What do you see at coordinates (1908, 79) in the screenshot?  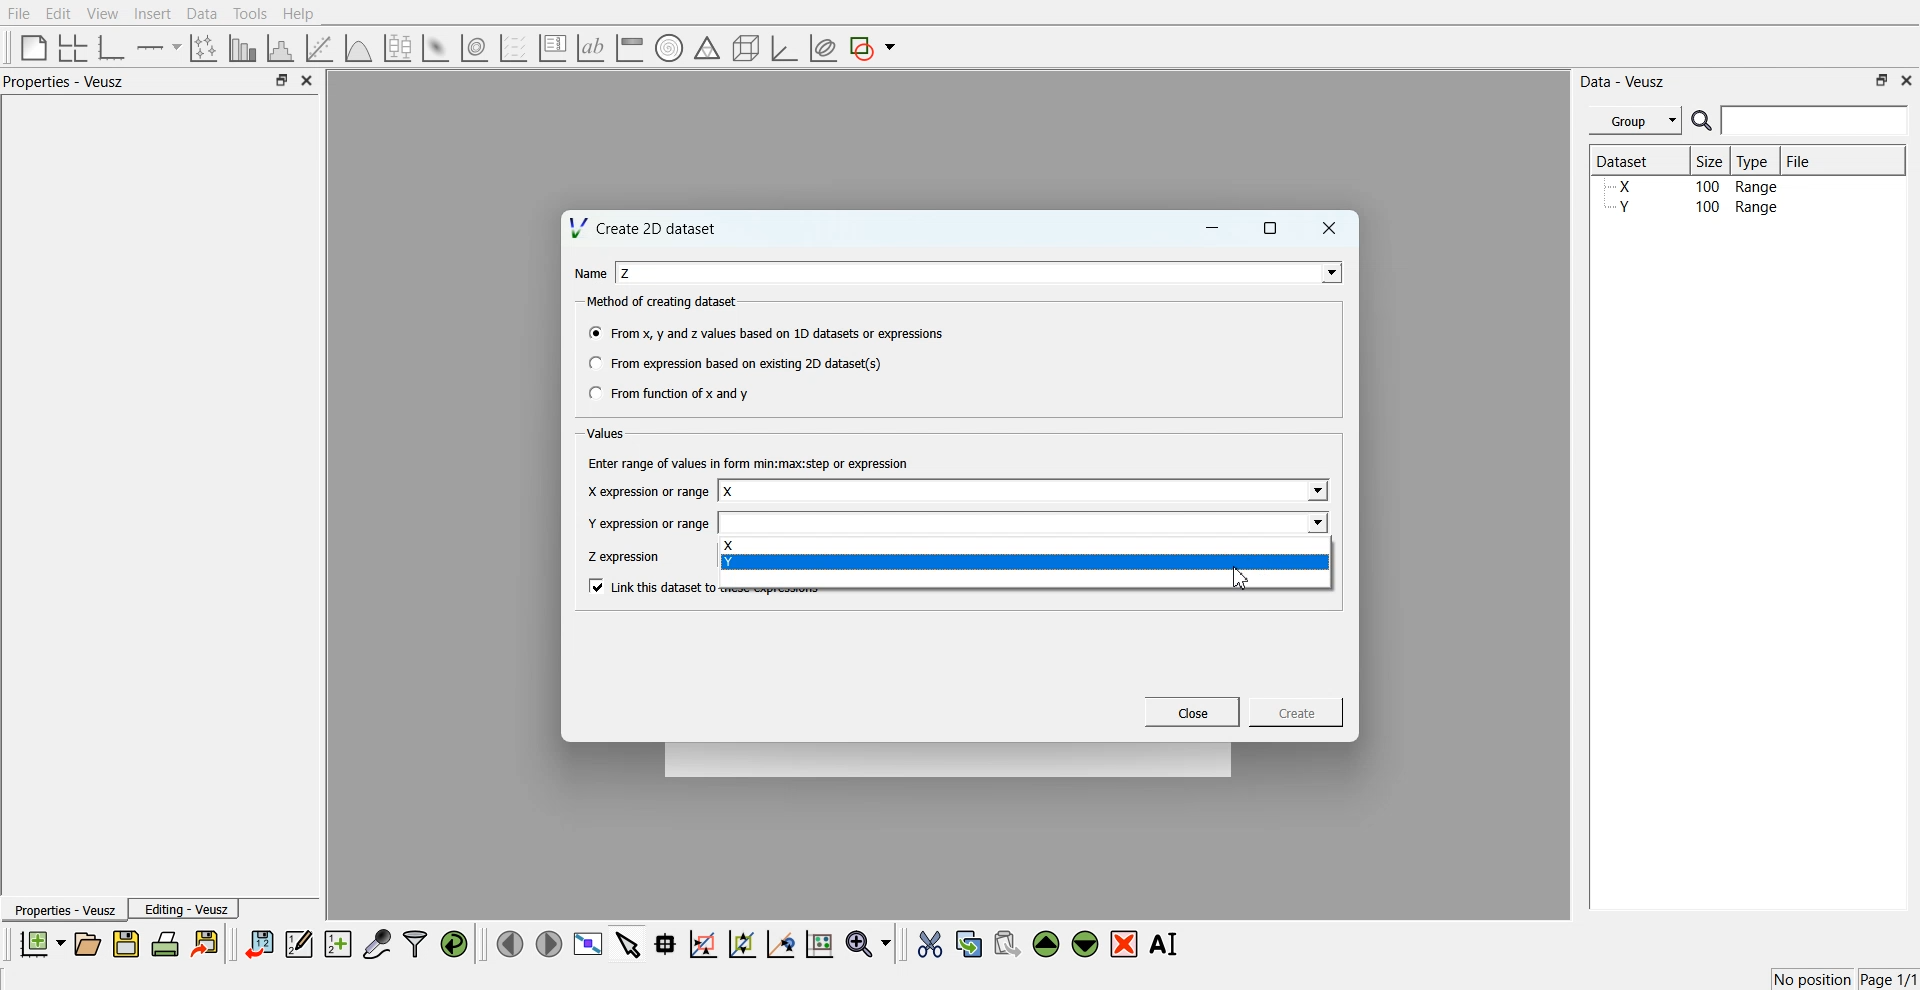 I see `Close` at bounding box center [1908, 79].